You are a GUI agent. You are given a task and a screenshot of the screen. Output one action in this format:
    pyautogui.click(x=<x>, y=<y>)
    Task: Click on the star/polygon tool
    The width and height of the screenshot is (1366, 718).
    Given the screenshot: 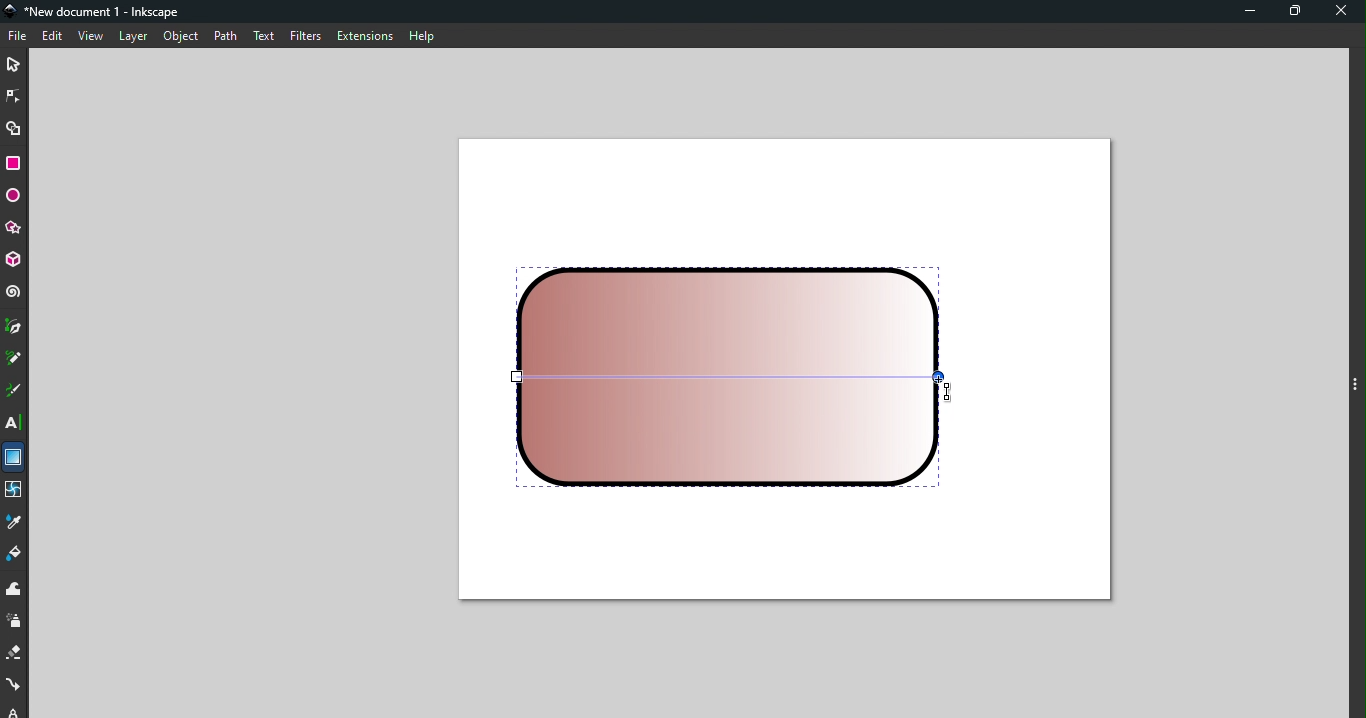 What is the action you would take?
    pyautogui.click(x=14, y=227)
    